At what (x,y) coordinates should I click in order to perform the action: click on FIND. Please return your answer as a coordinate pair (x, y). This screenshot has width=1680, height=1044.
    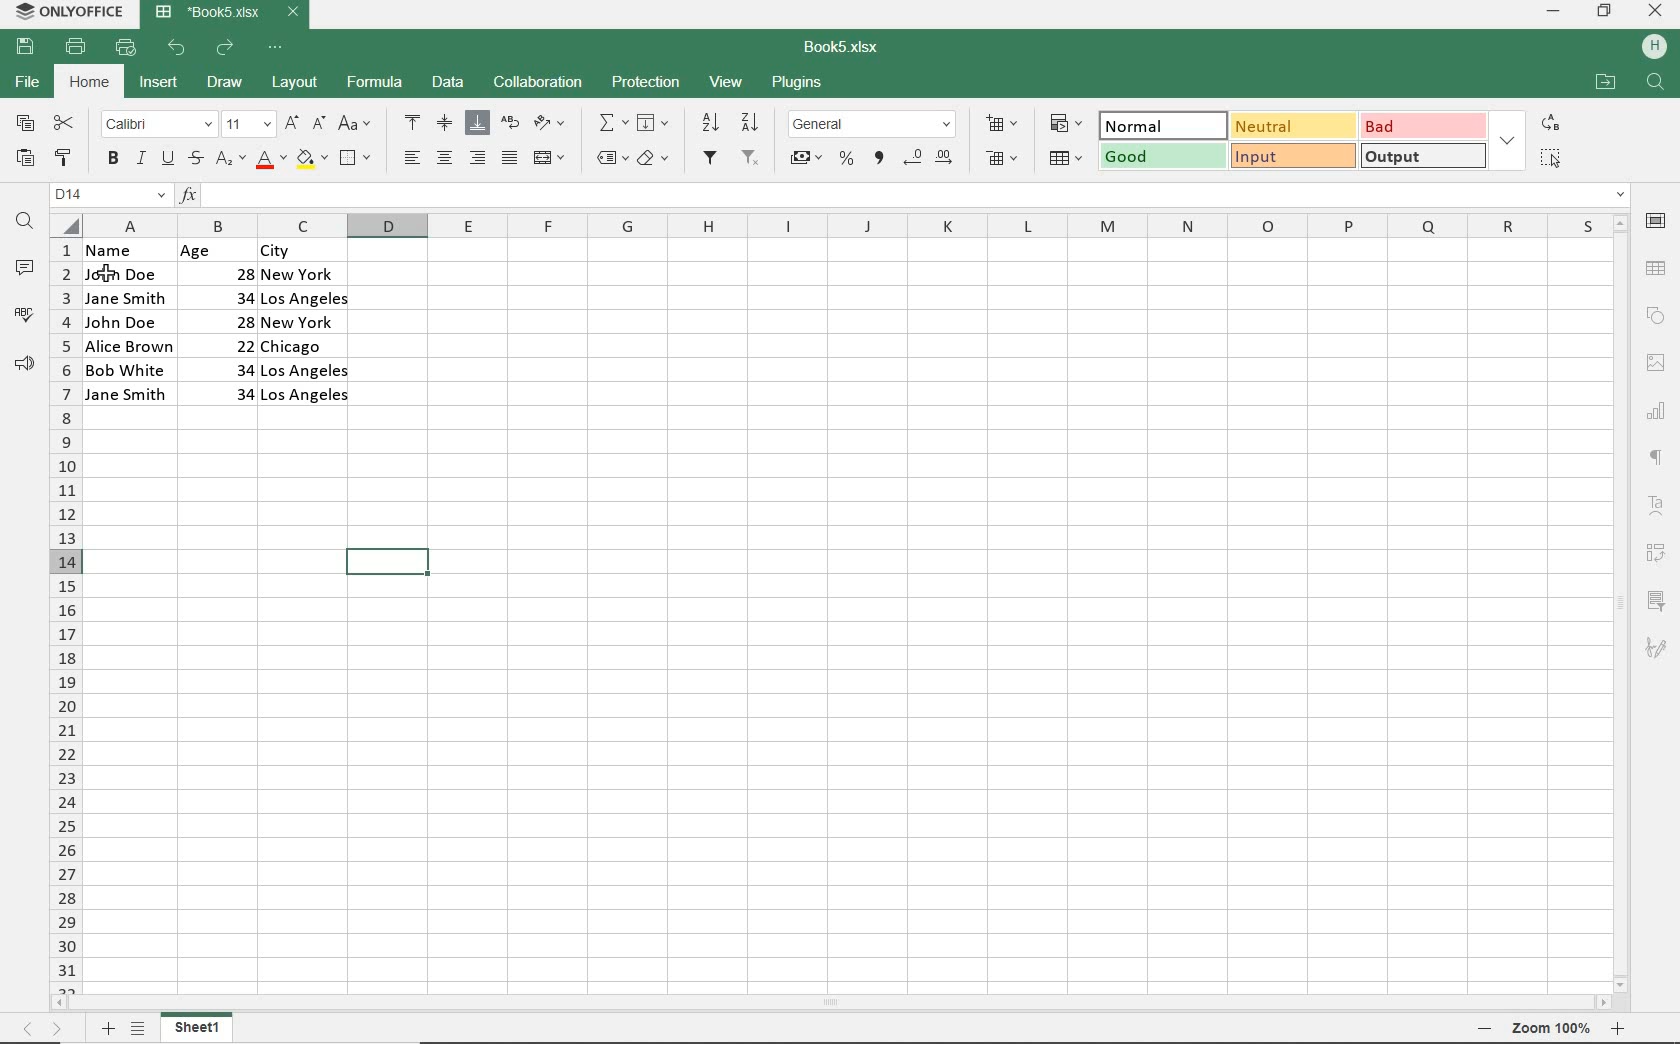
    Looking at the image, I should click on (1656, 83).